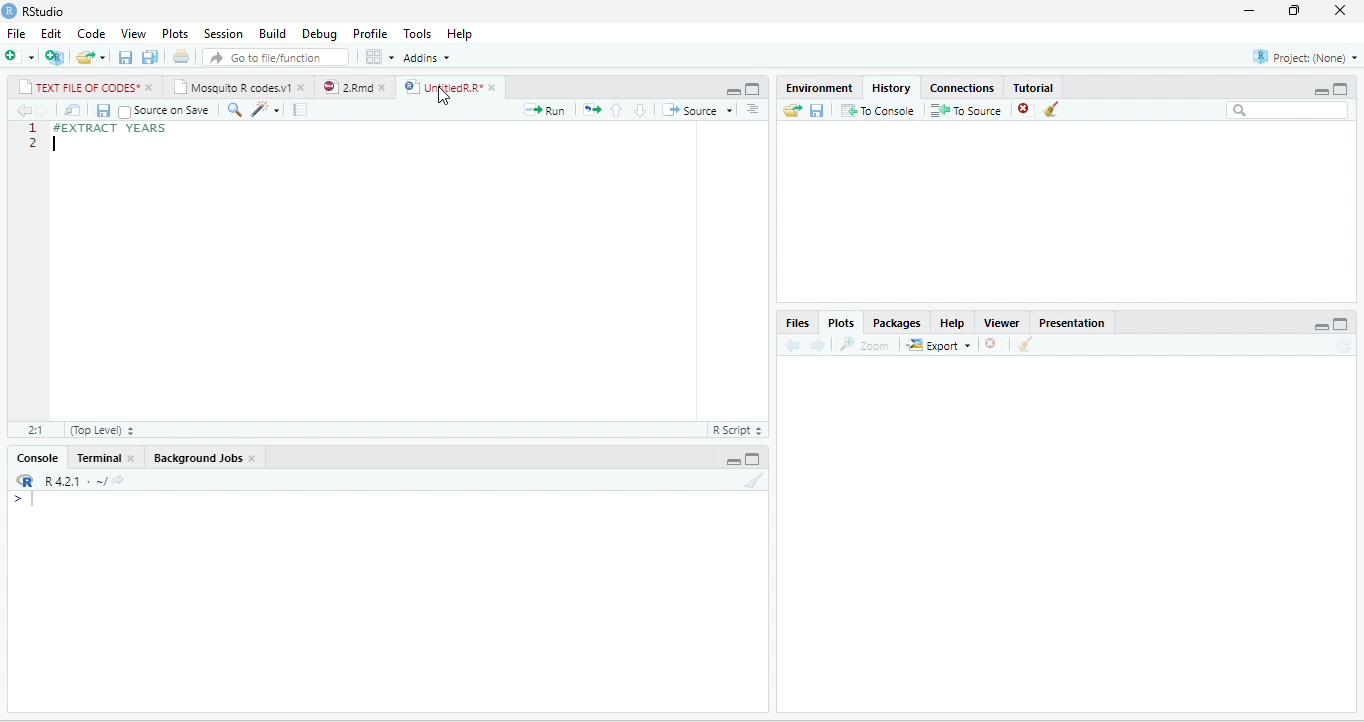 This screenshot has height=722, width=1364. I want to click on close, so click(385, 87).